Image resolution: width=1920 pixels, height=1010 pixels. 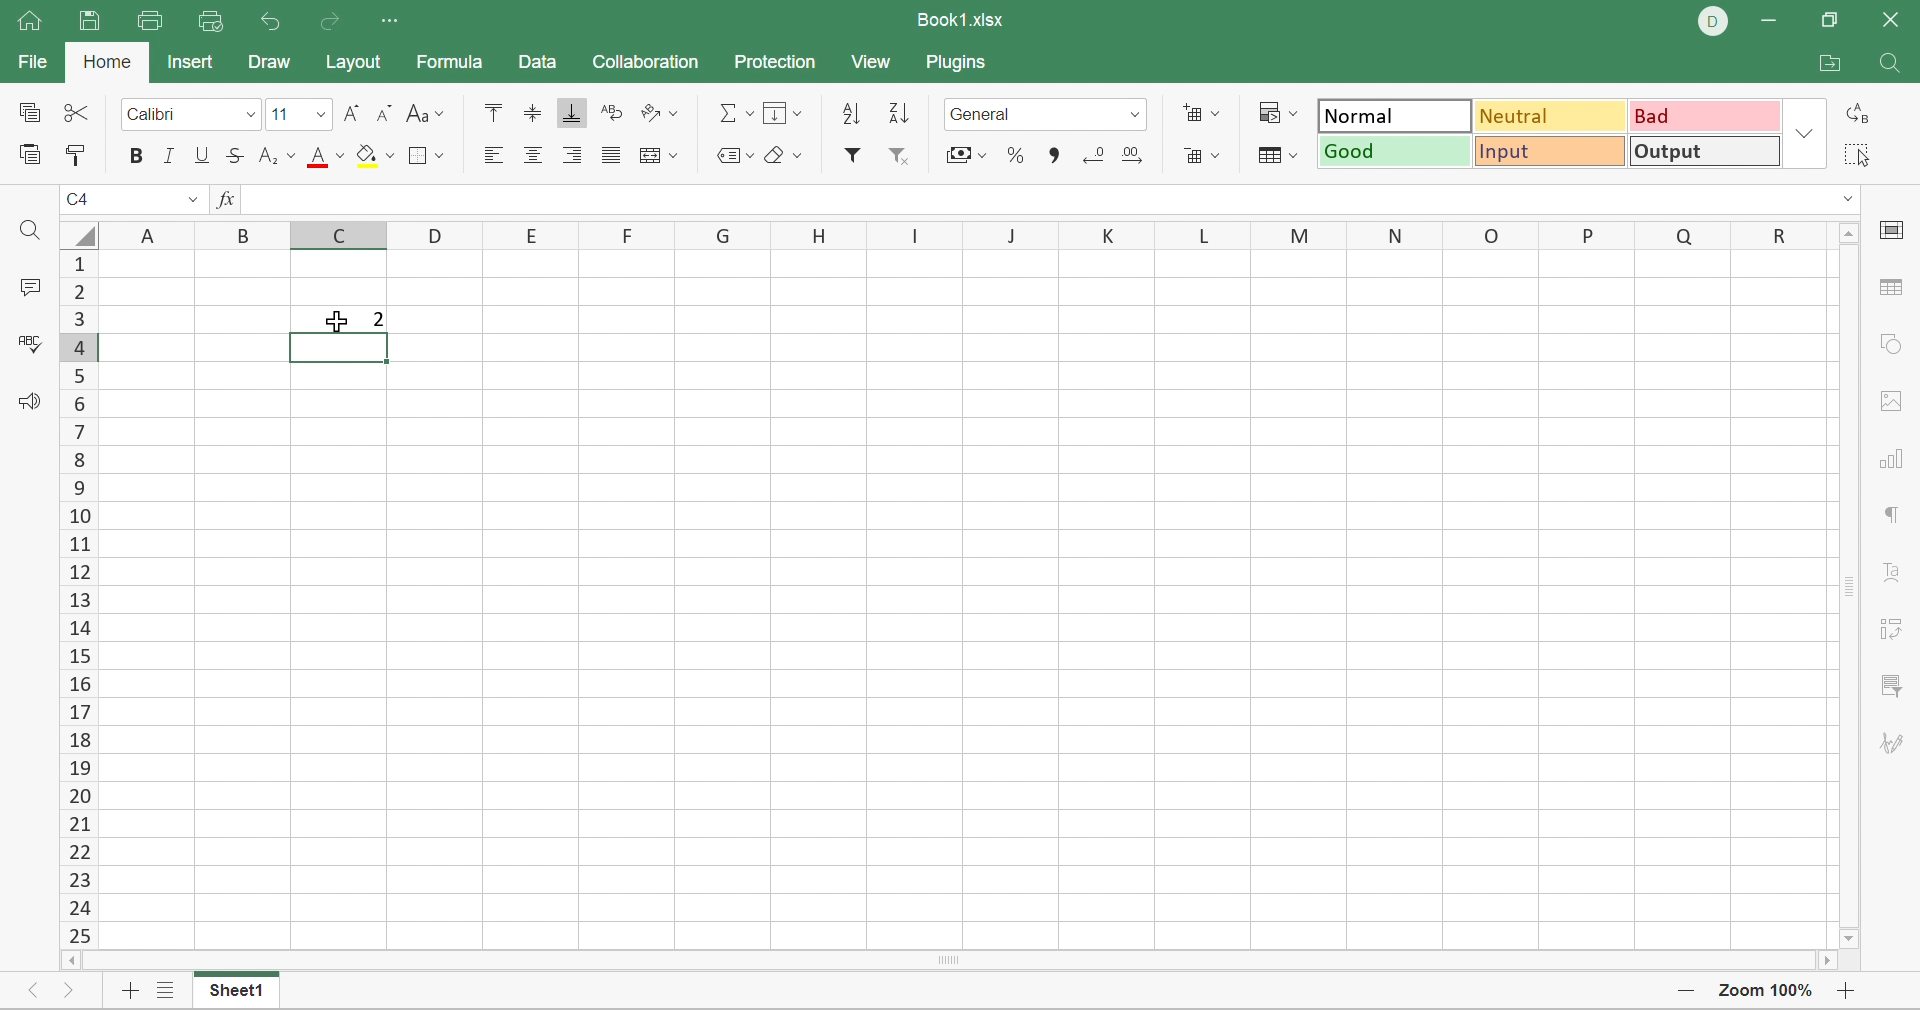 I want to click on Format table as template, so click(x=1280, y=155).